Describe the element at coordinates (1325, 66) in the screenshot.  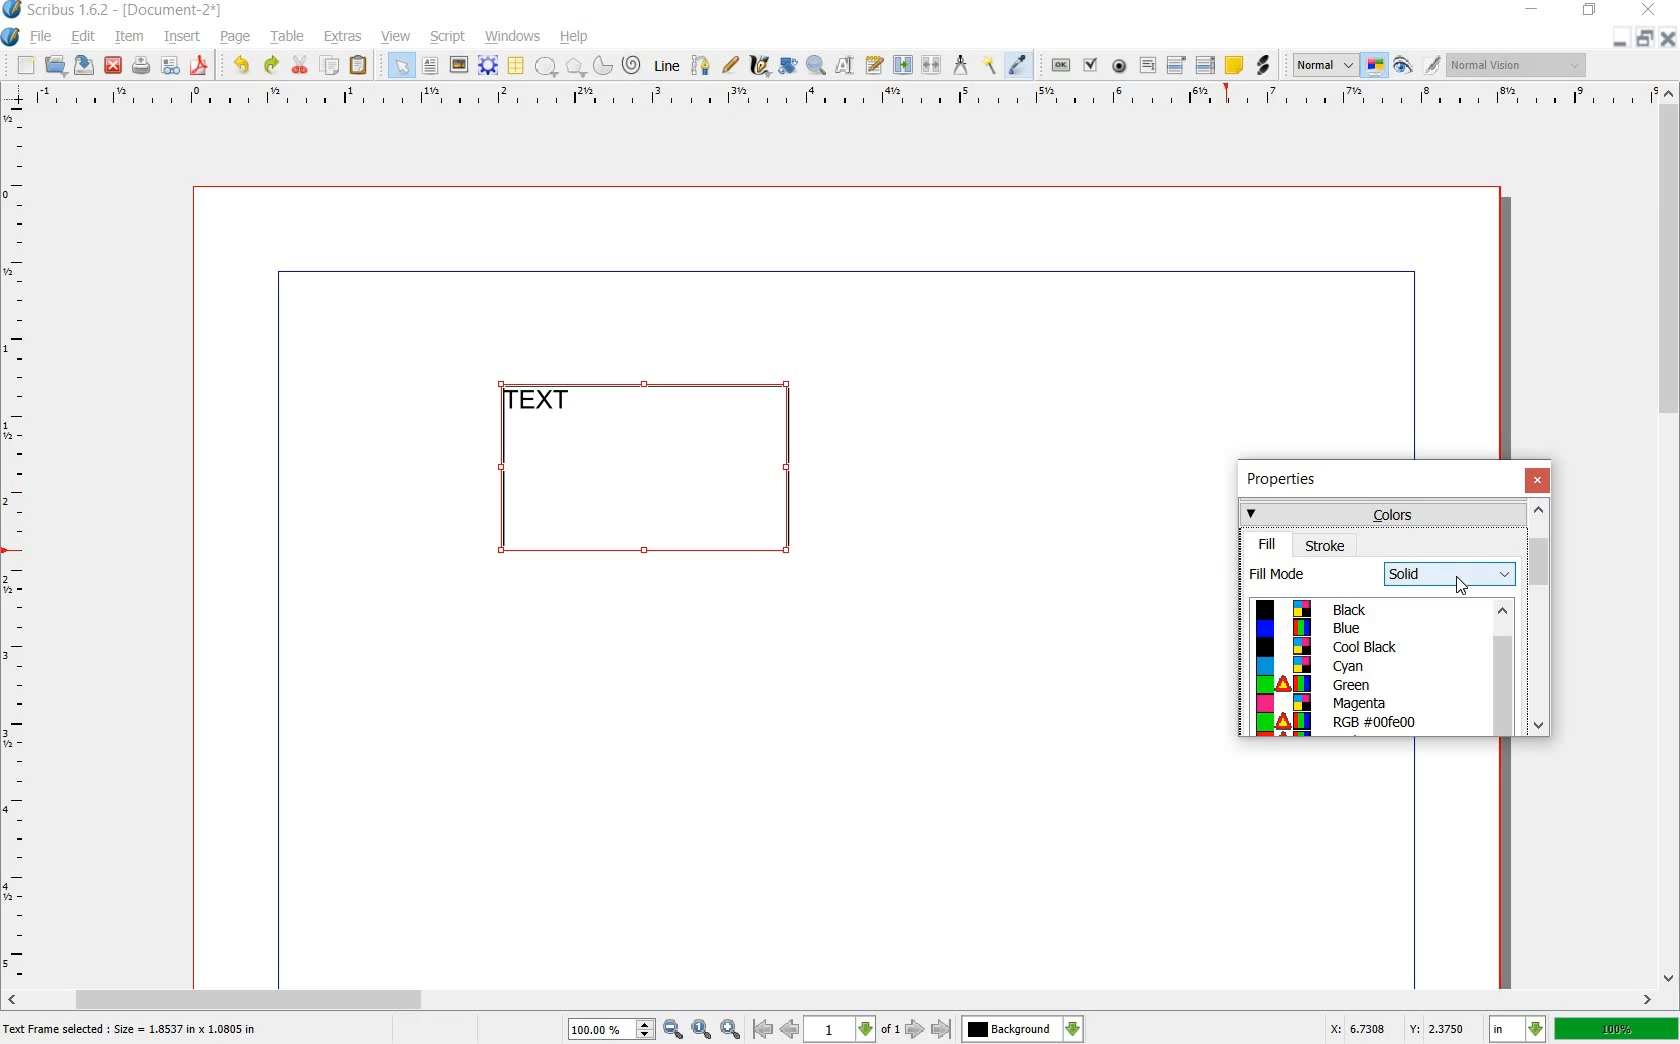
I see `normal` at that location.